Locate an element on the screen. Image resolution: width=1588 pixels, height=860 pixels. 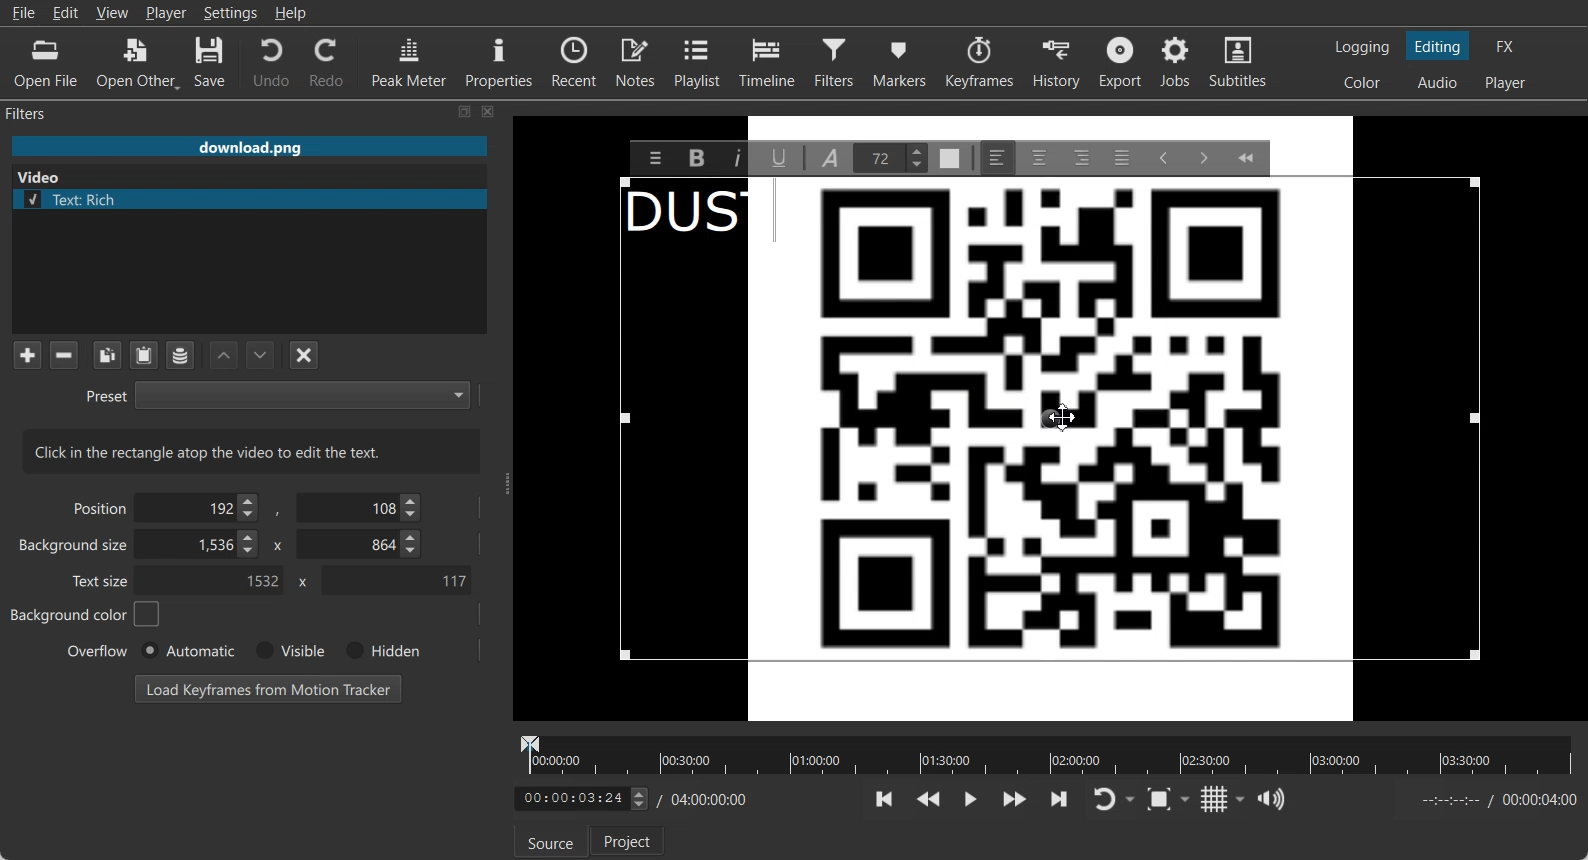
x is located at coordinates (275, 544).